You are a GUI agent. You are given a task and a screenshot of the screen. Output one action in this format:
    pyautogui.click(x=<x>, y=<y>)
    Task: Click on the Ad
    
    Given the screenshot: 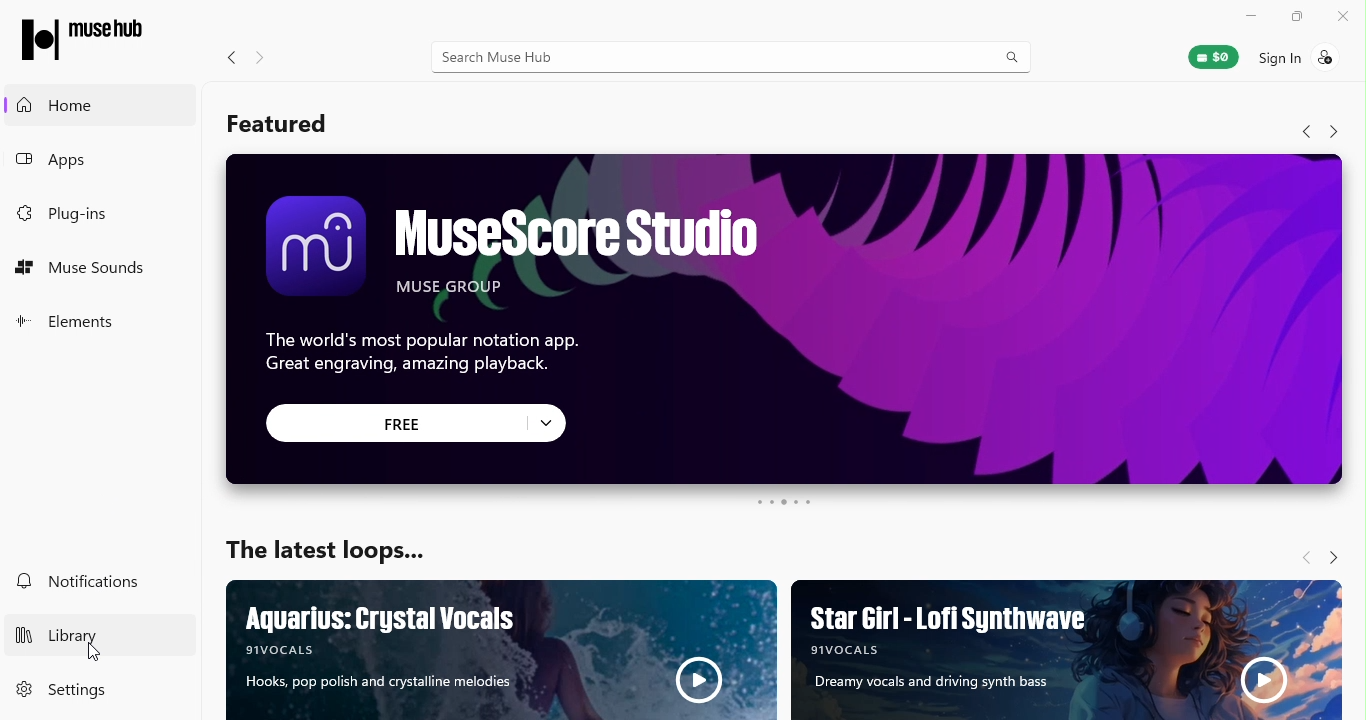 What is the action you would take?
    pyautogui.click(x=1066, y=648)
    